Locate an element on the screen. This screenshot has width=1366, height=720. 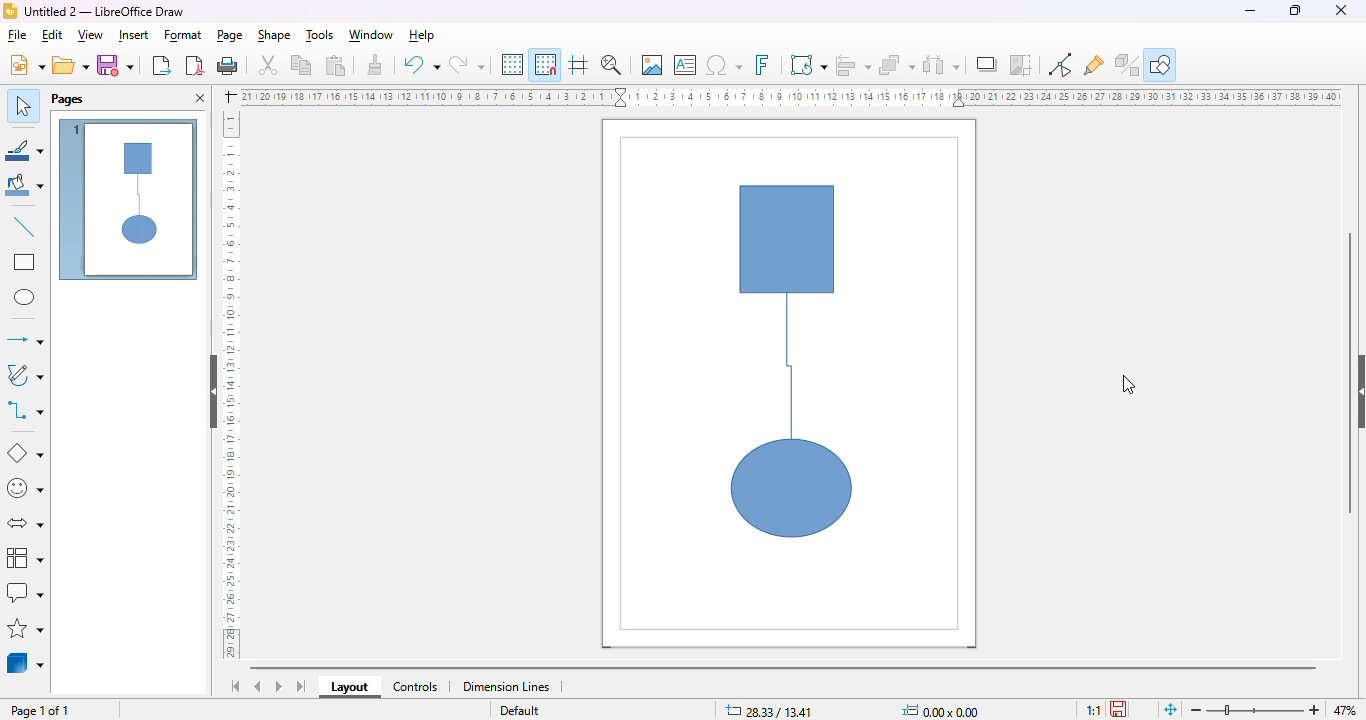
cursor is located at coordinates (1127, 385).